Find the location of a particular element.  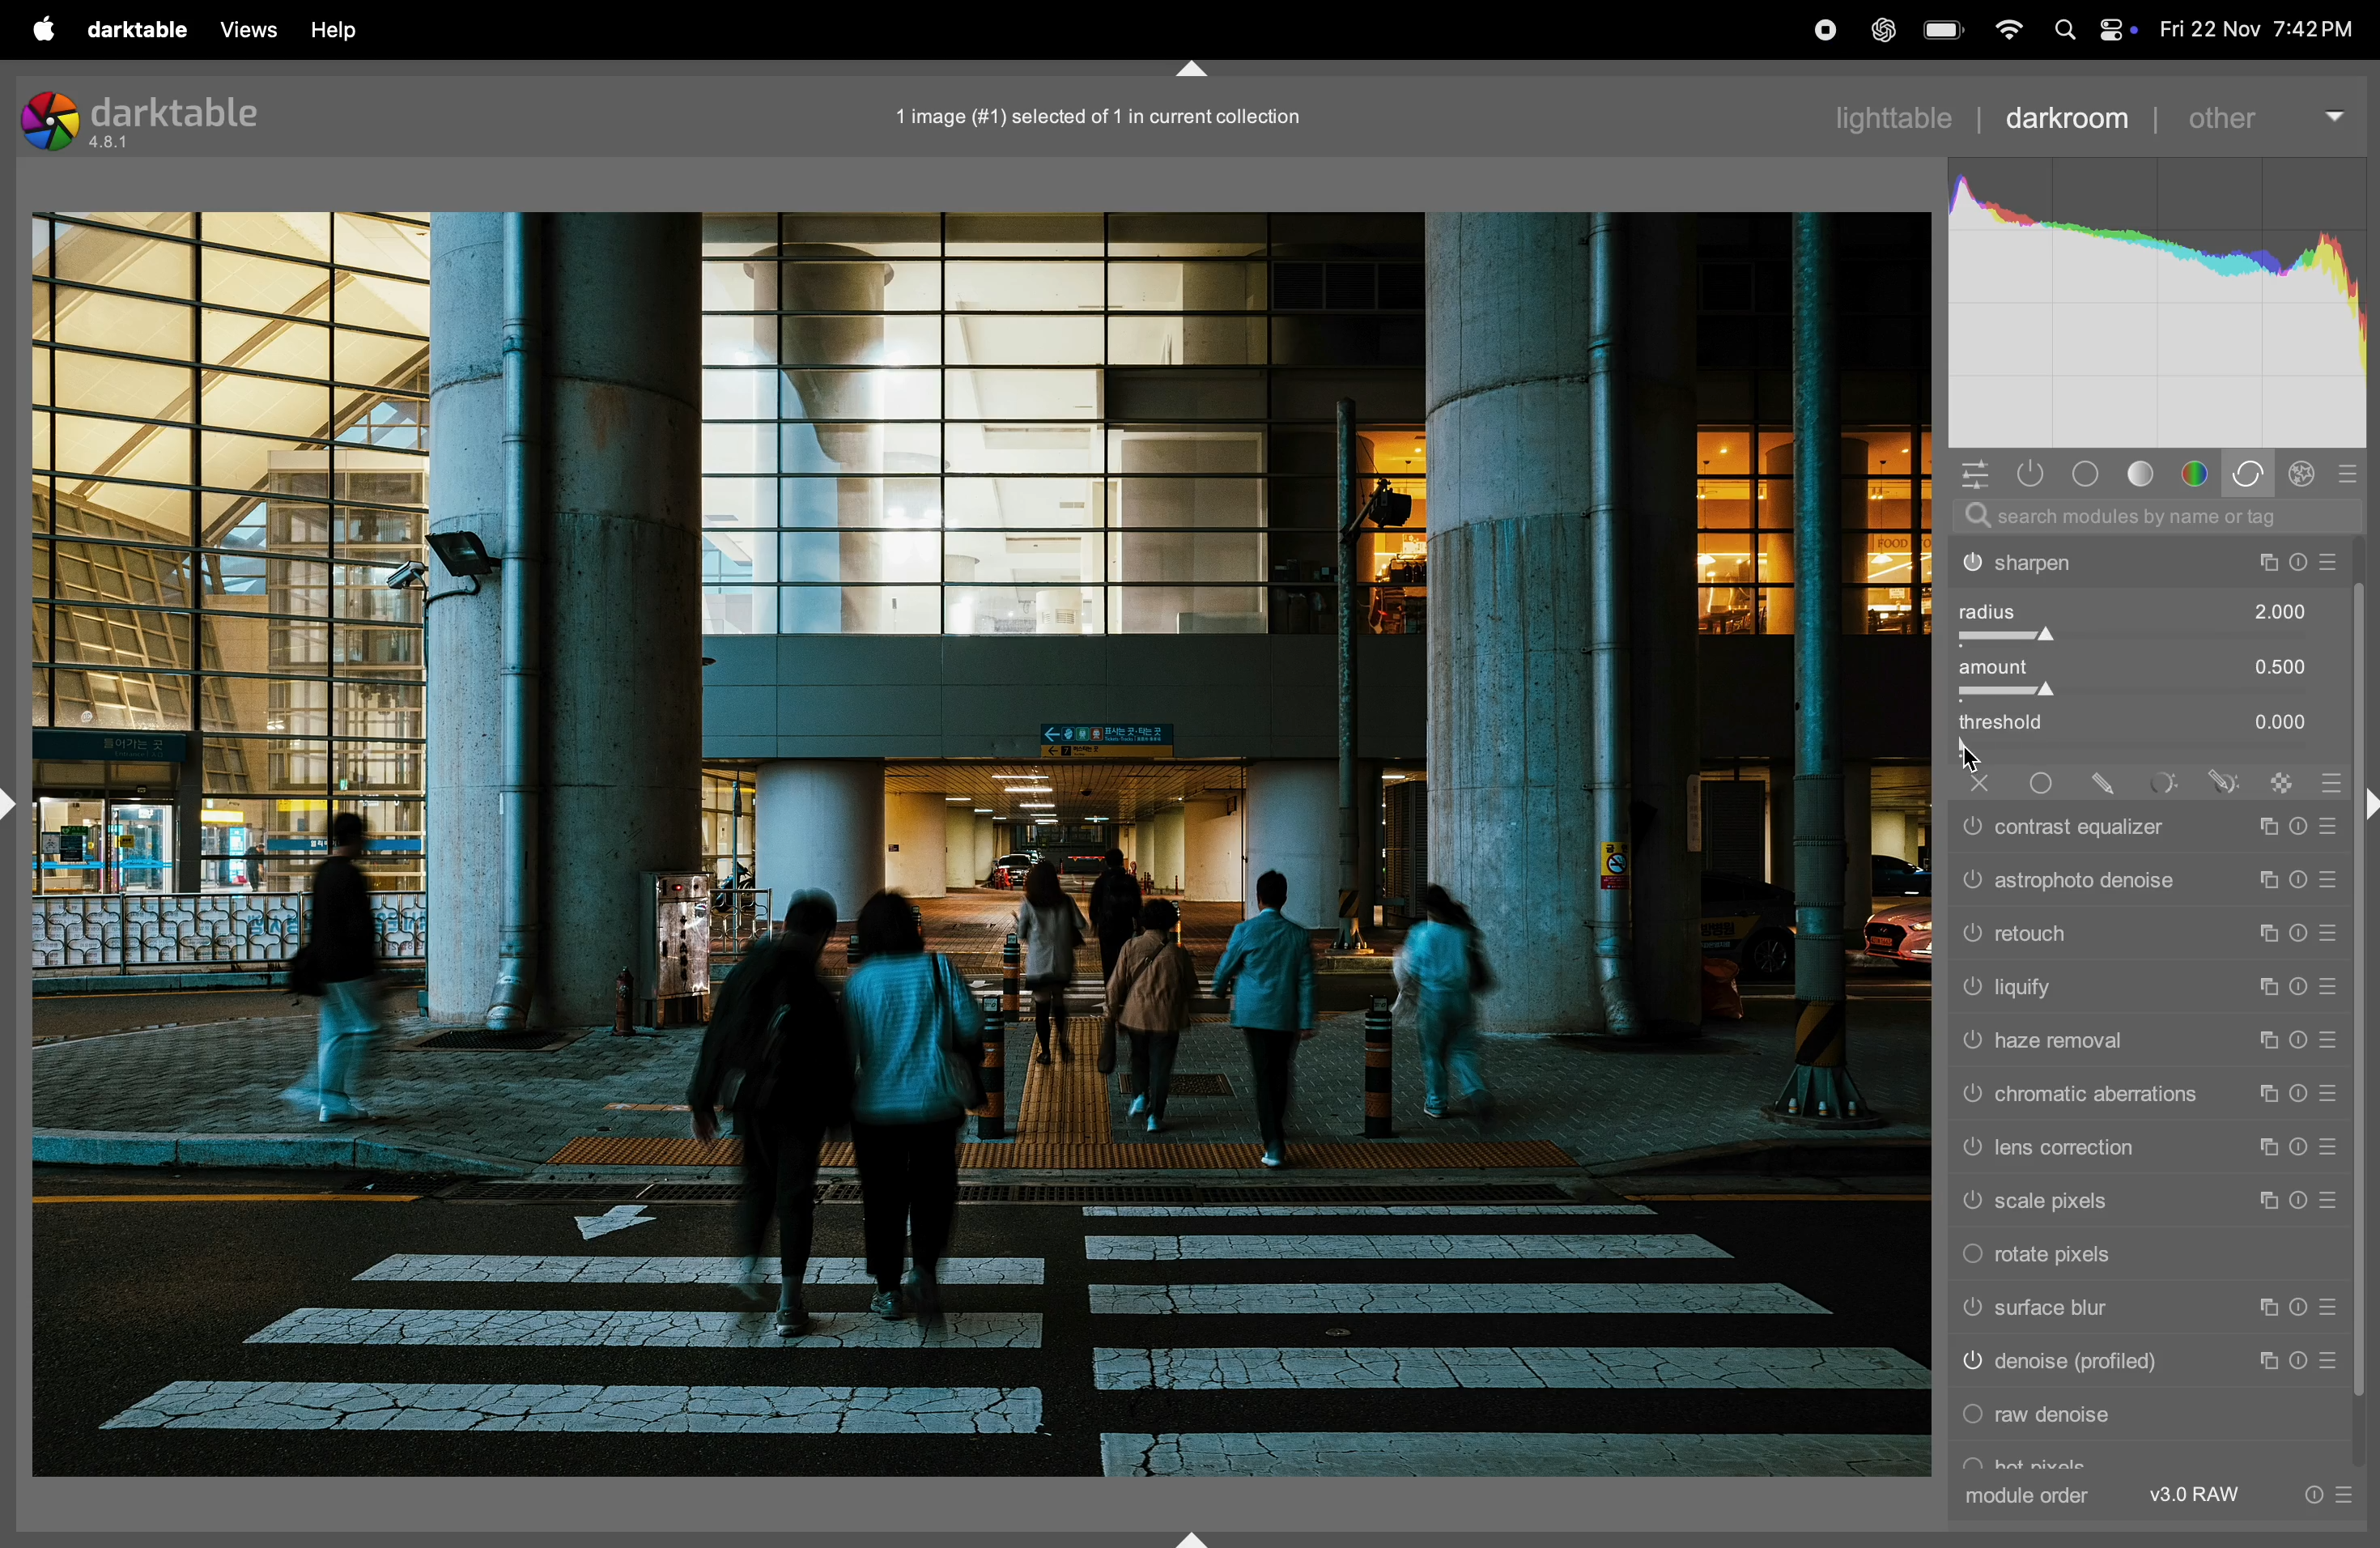

apple menu is located at coordinates (42, 29).